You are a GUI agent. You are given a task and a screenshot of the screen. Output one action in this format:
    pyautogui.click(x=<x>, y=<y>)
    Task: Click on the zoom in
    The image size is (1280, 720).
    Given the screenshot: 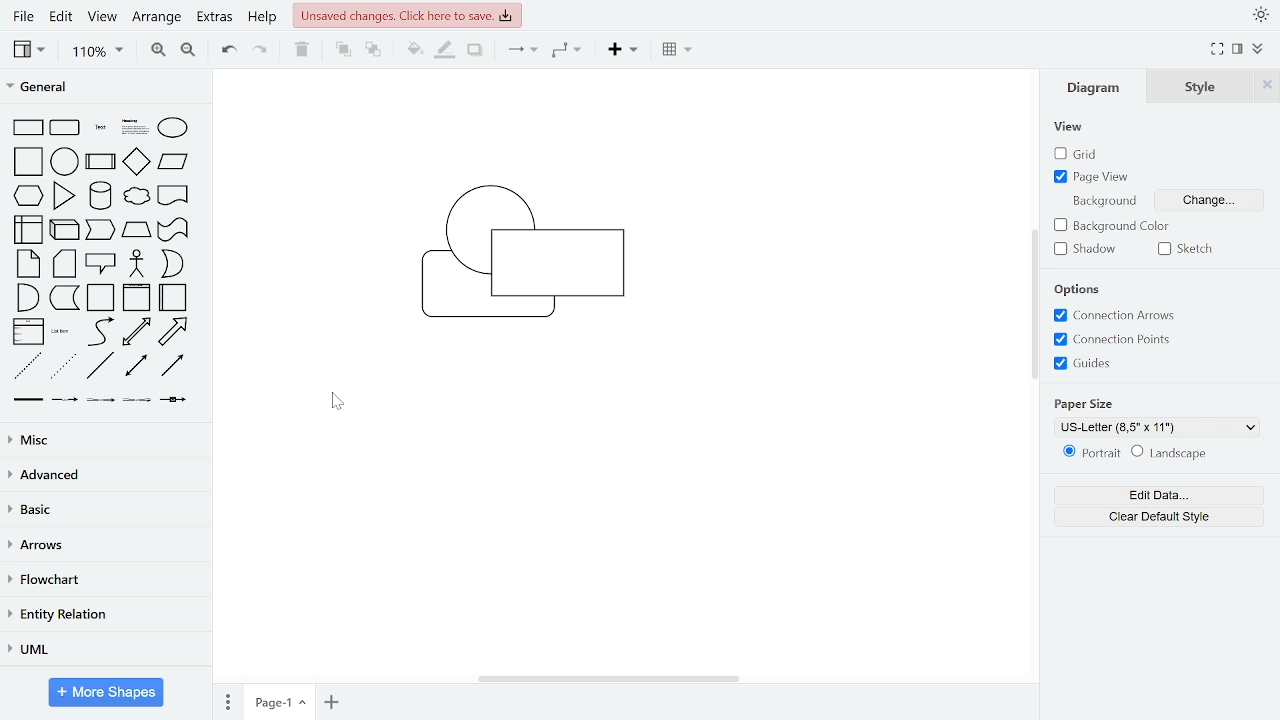 What is the action you would take?
    pyautogui.click(x=159, y=51)
    